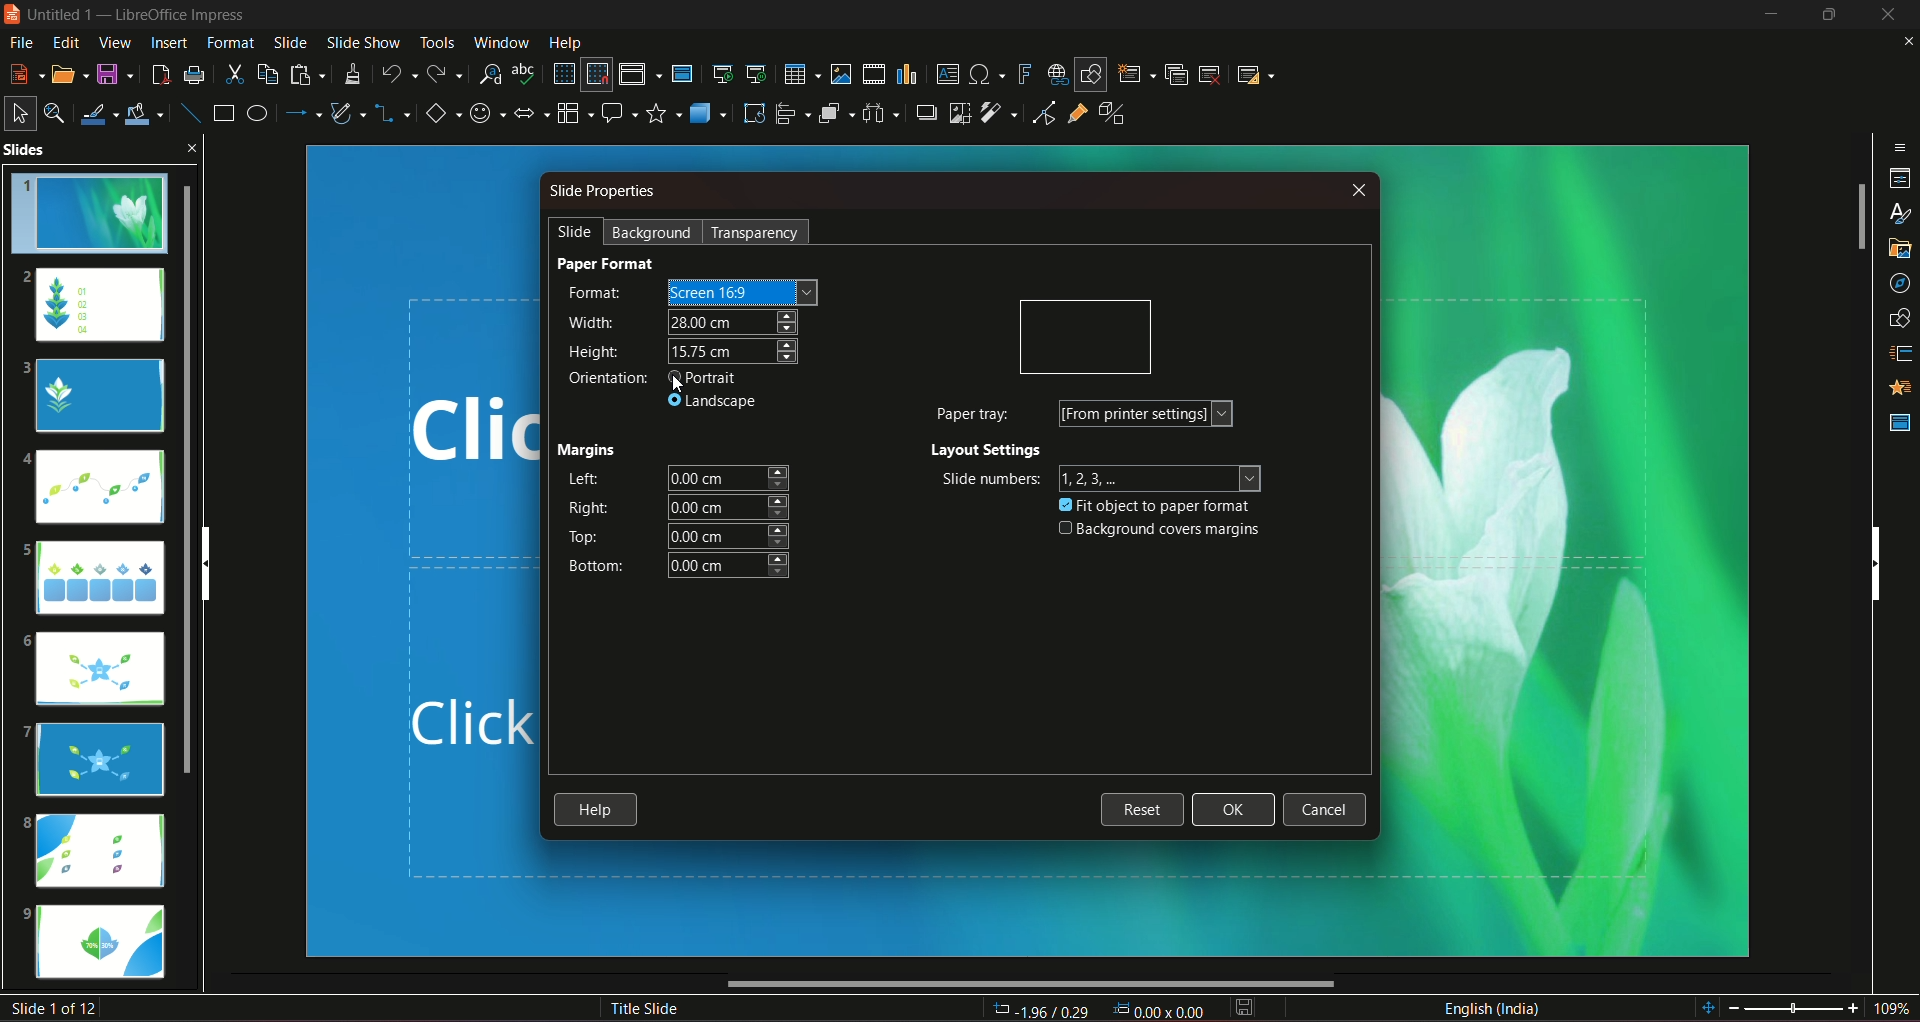  I want to click on slide, so click(569, 232).